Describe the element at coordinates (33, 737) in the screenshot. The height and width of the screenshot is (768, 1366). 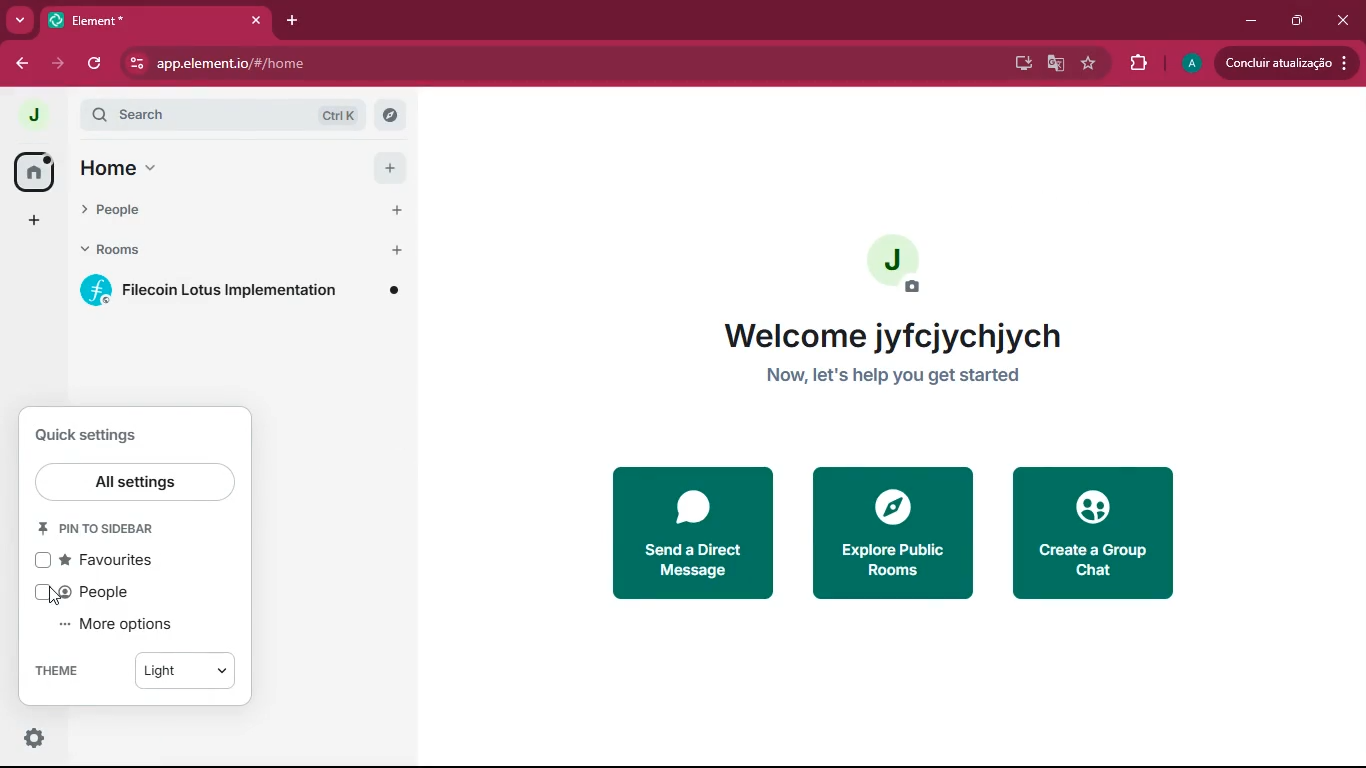
I see `settings` at that location.